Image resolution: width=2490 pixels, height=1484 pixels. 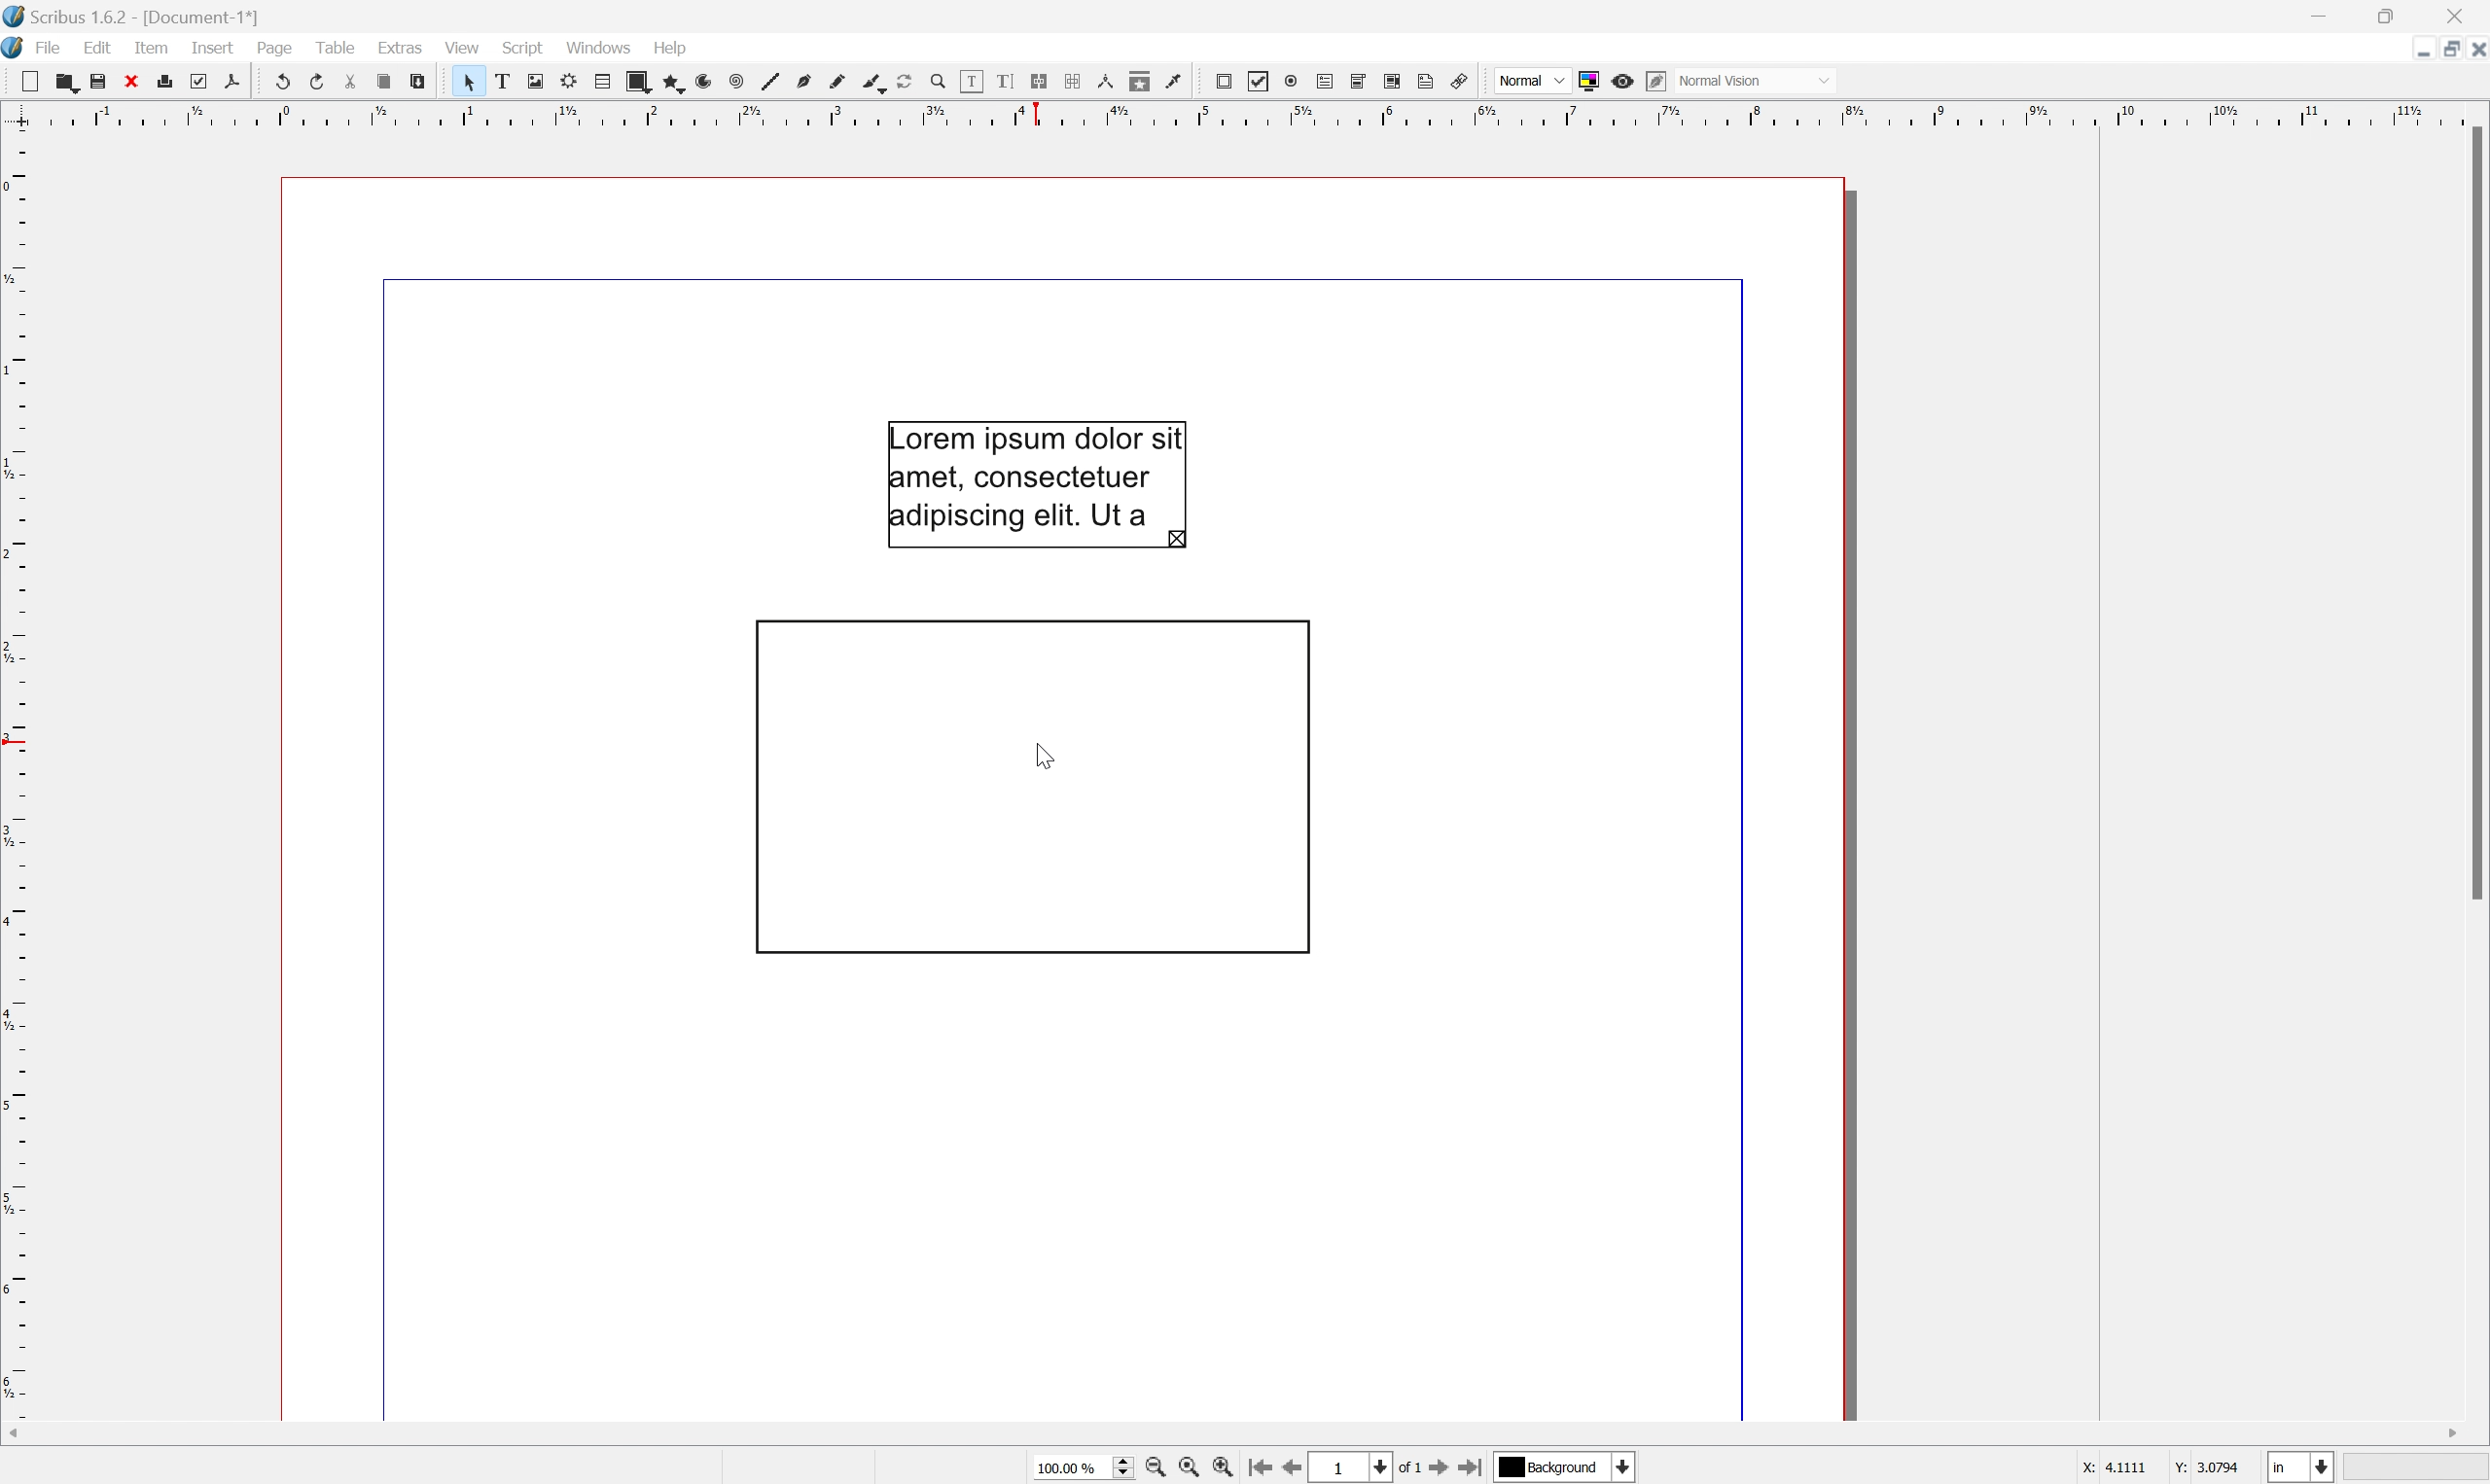 I want to click on PDF radio button, so click(x=1290, y=81).